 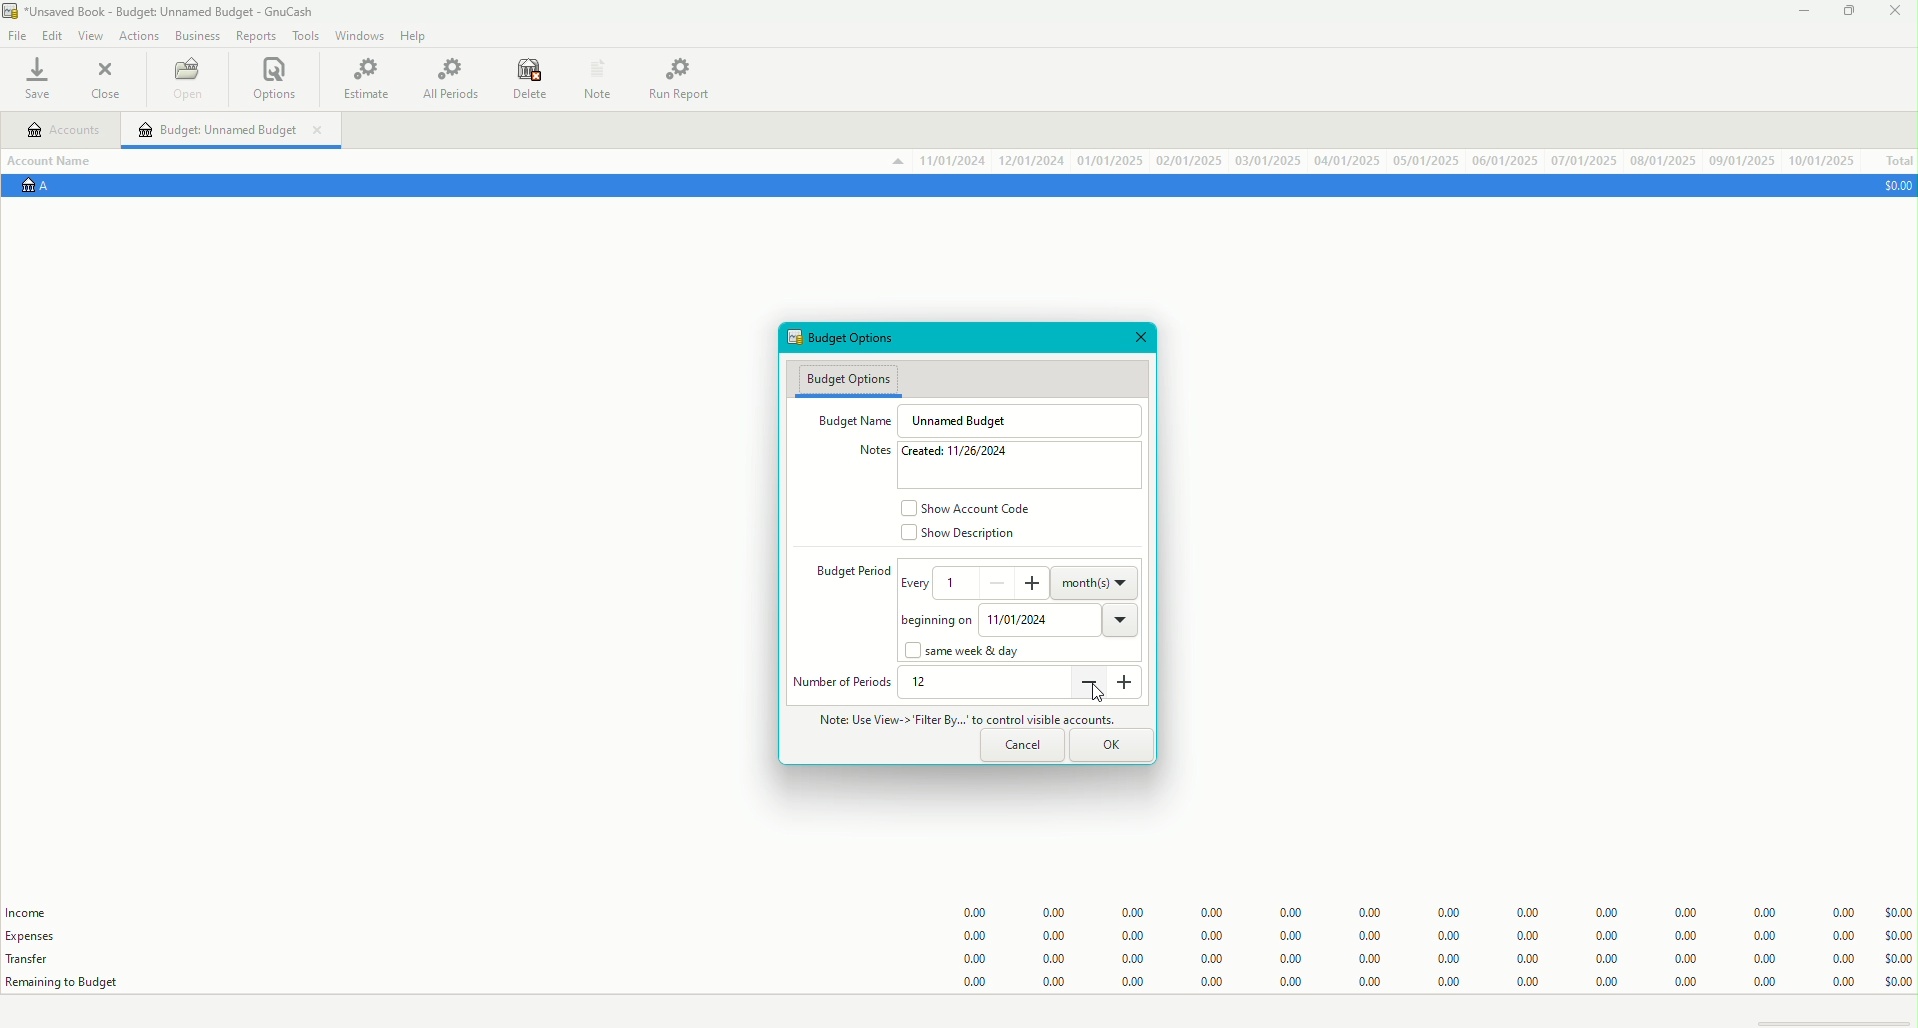 What do you see at coordinates (450, 80) in the screenshot?
I see `All Periods` at bounding box center [450, 80].